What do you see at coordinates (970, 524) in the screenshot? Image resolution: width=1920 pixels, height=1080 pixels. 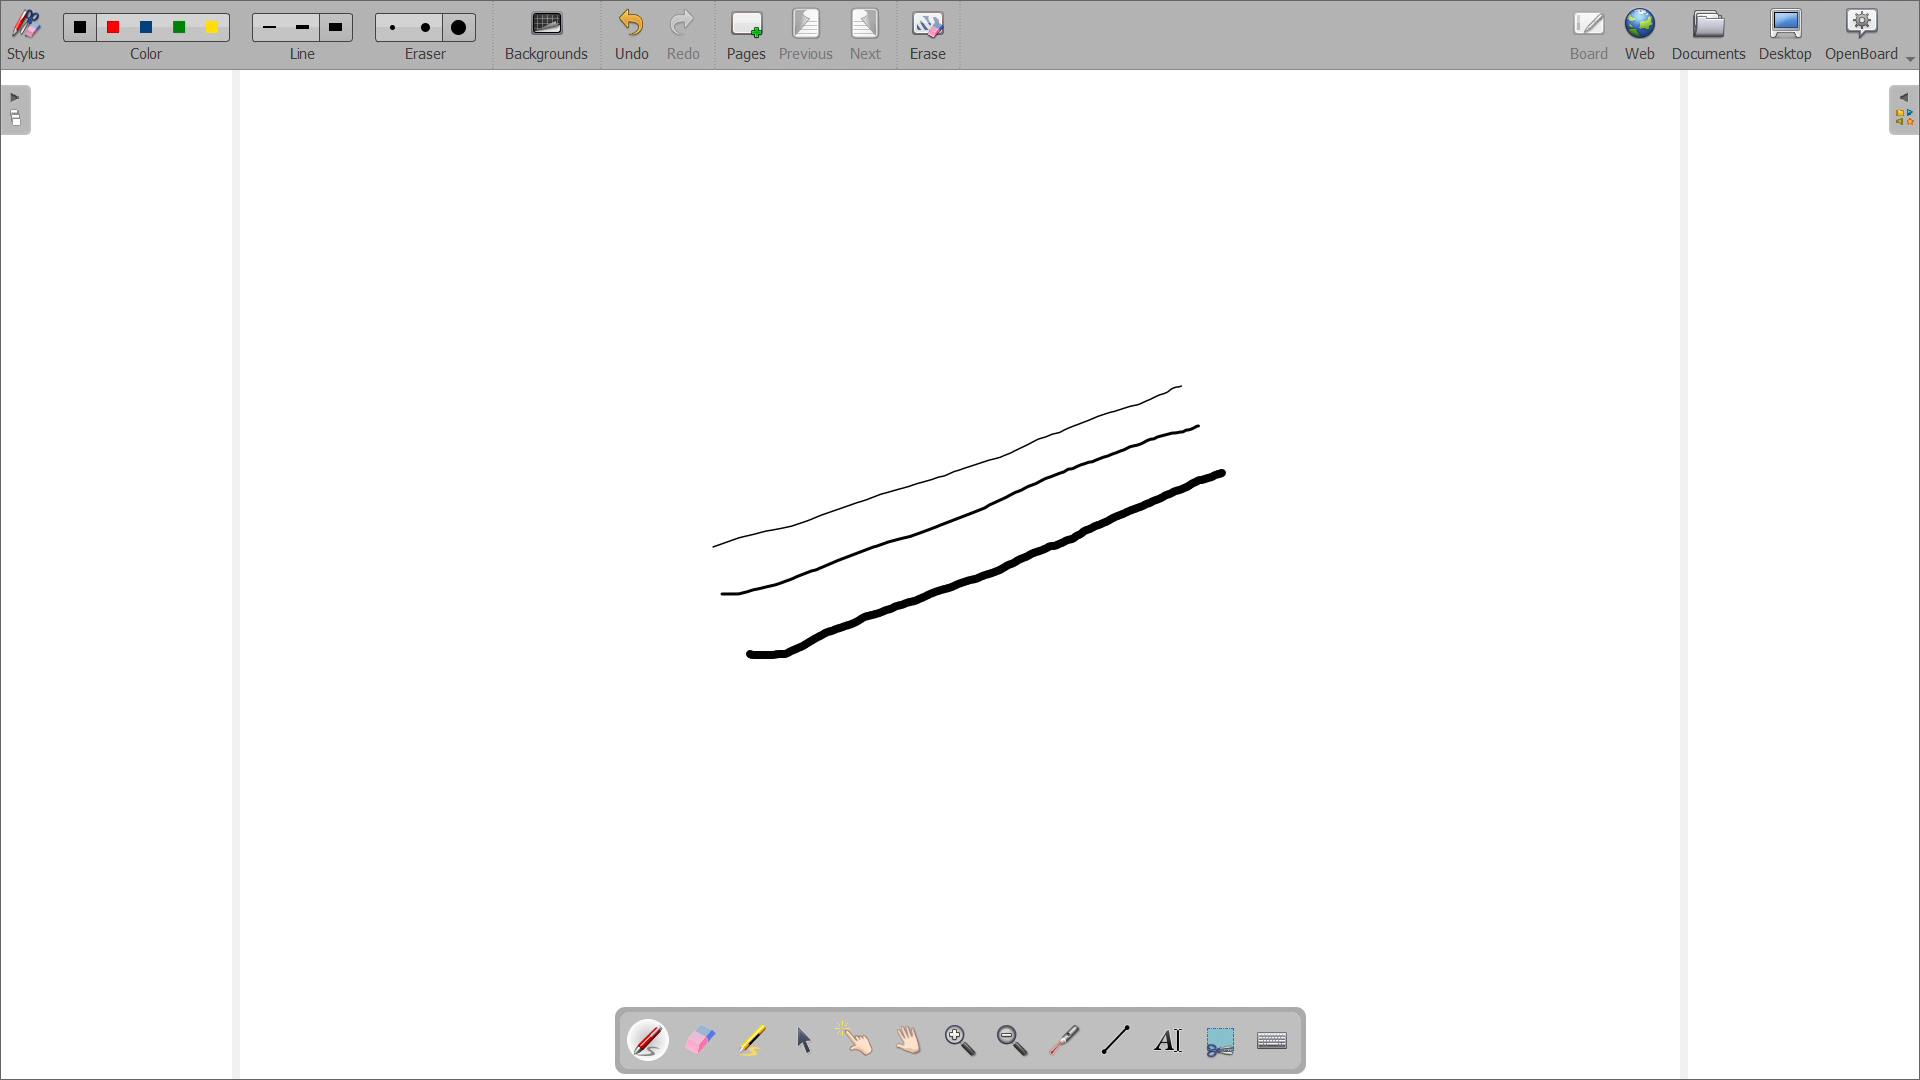 I see `3rd line being drawn` at bounding box center [970, 524].